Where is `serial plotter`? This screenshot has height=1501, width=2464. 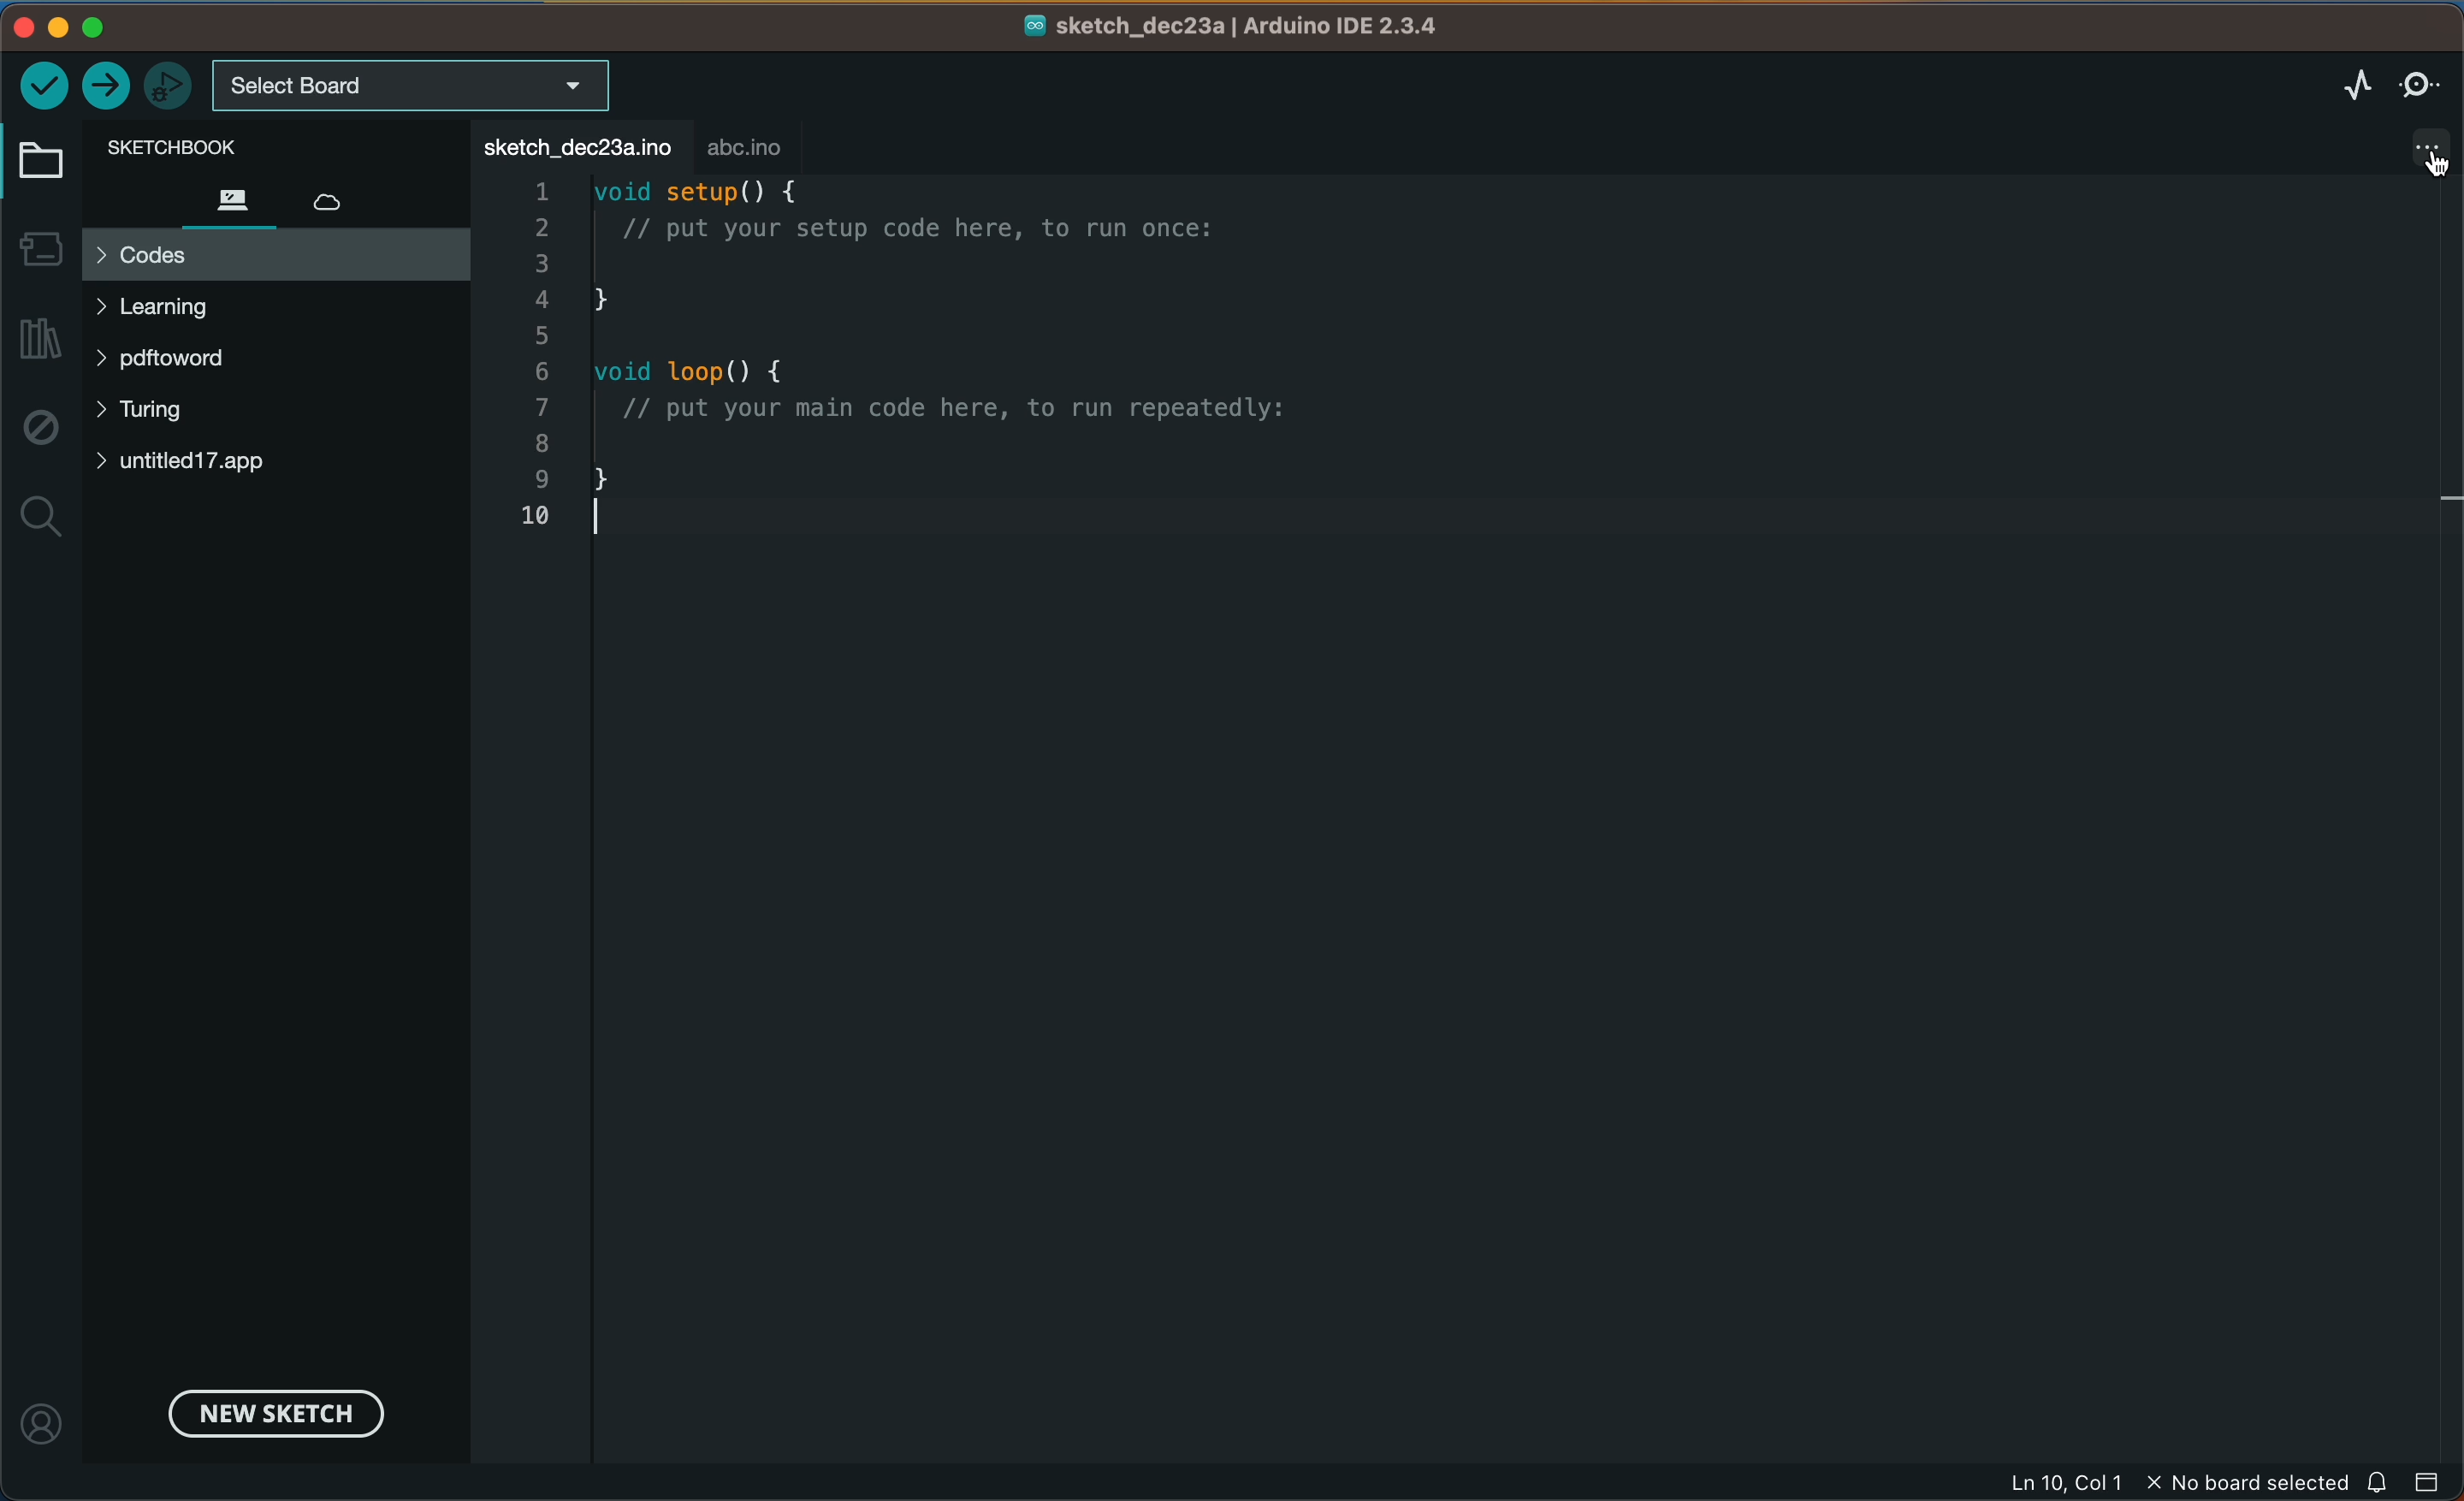
serial plotter is located at coordinates (2354, 81).